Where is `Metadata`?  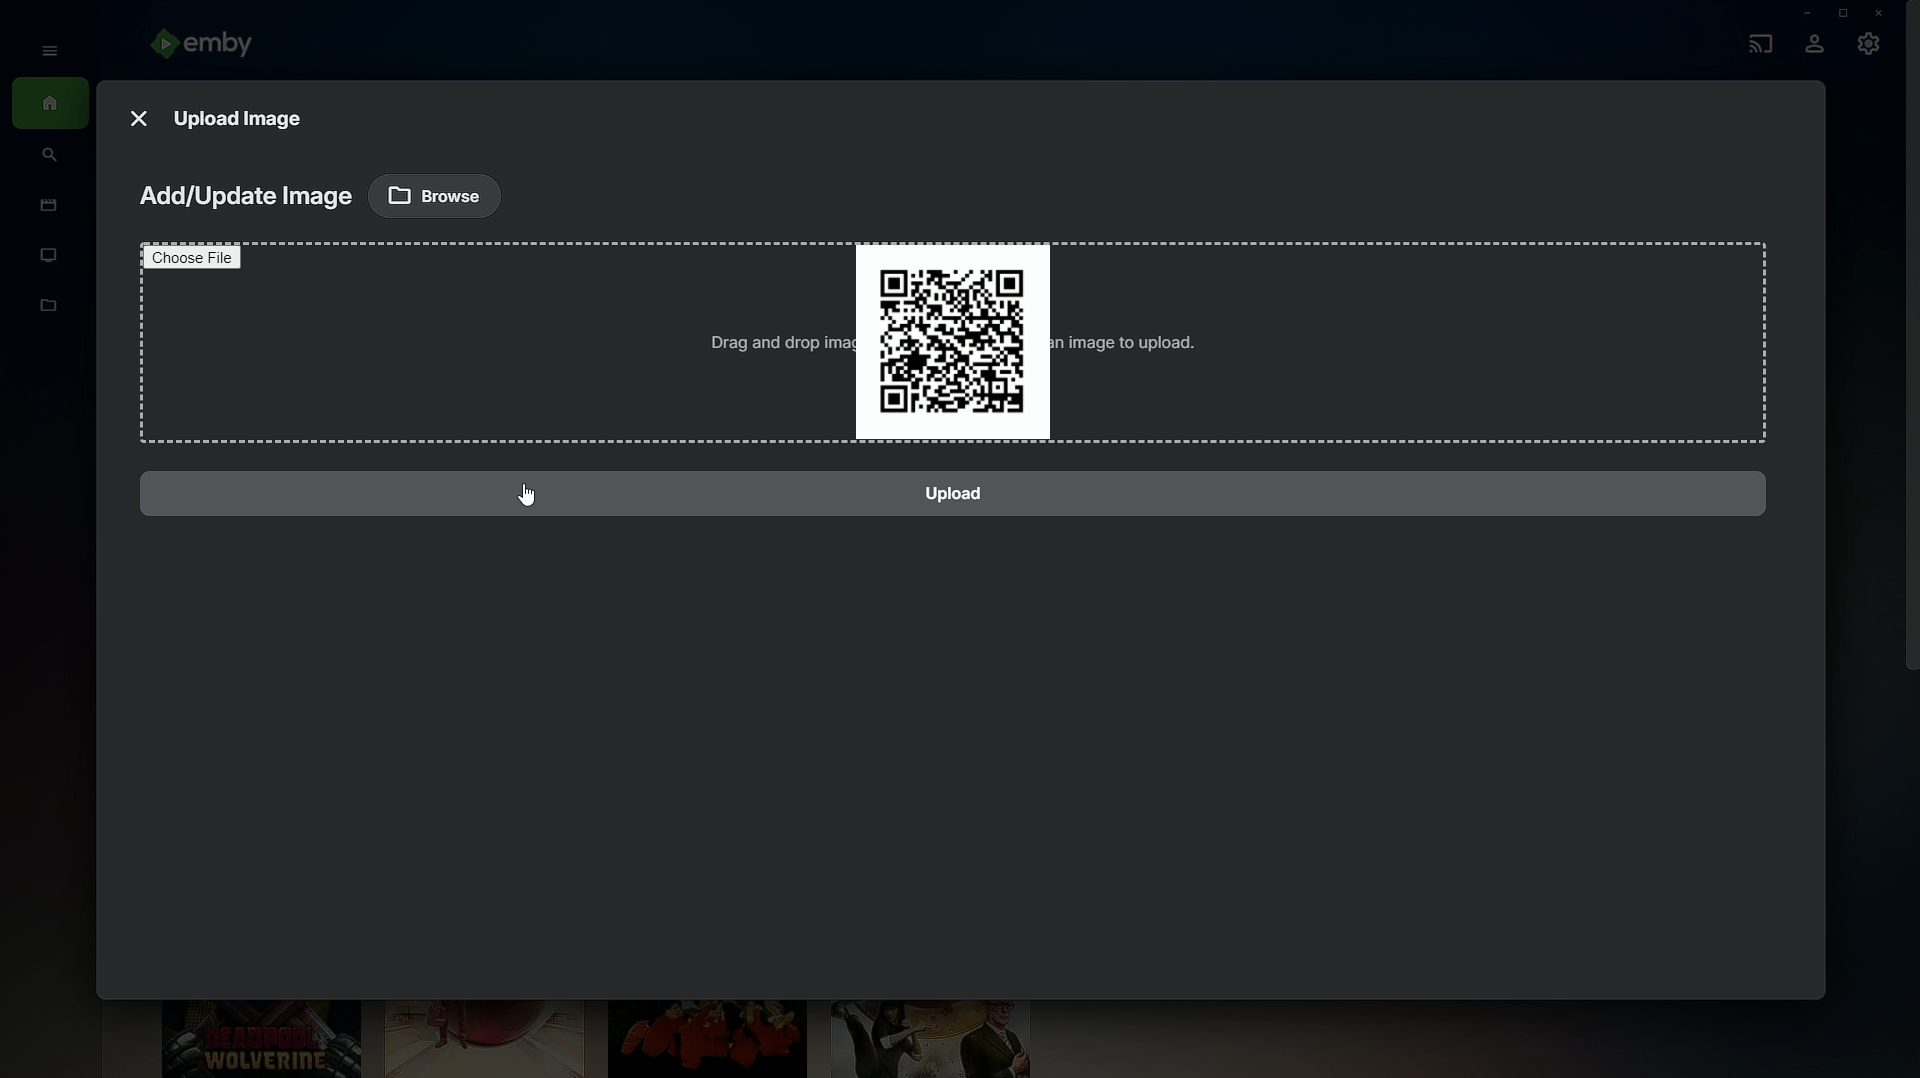 Metadata is located at coordinates (50, 316).